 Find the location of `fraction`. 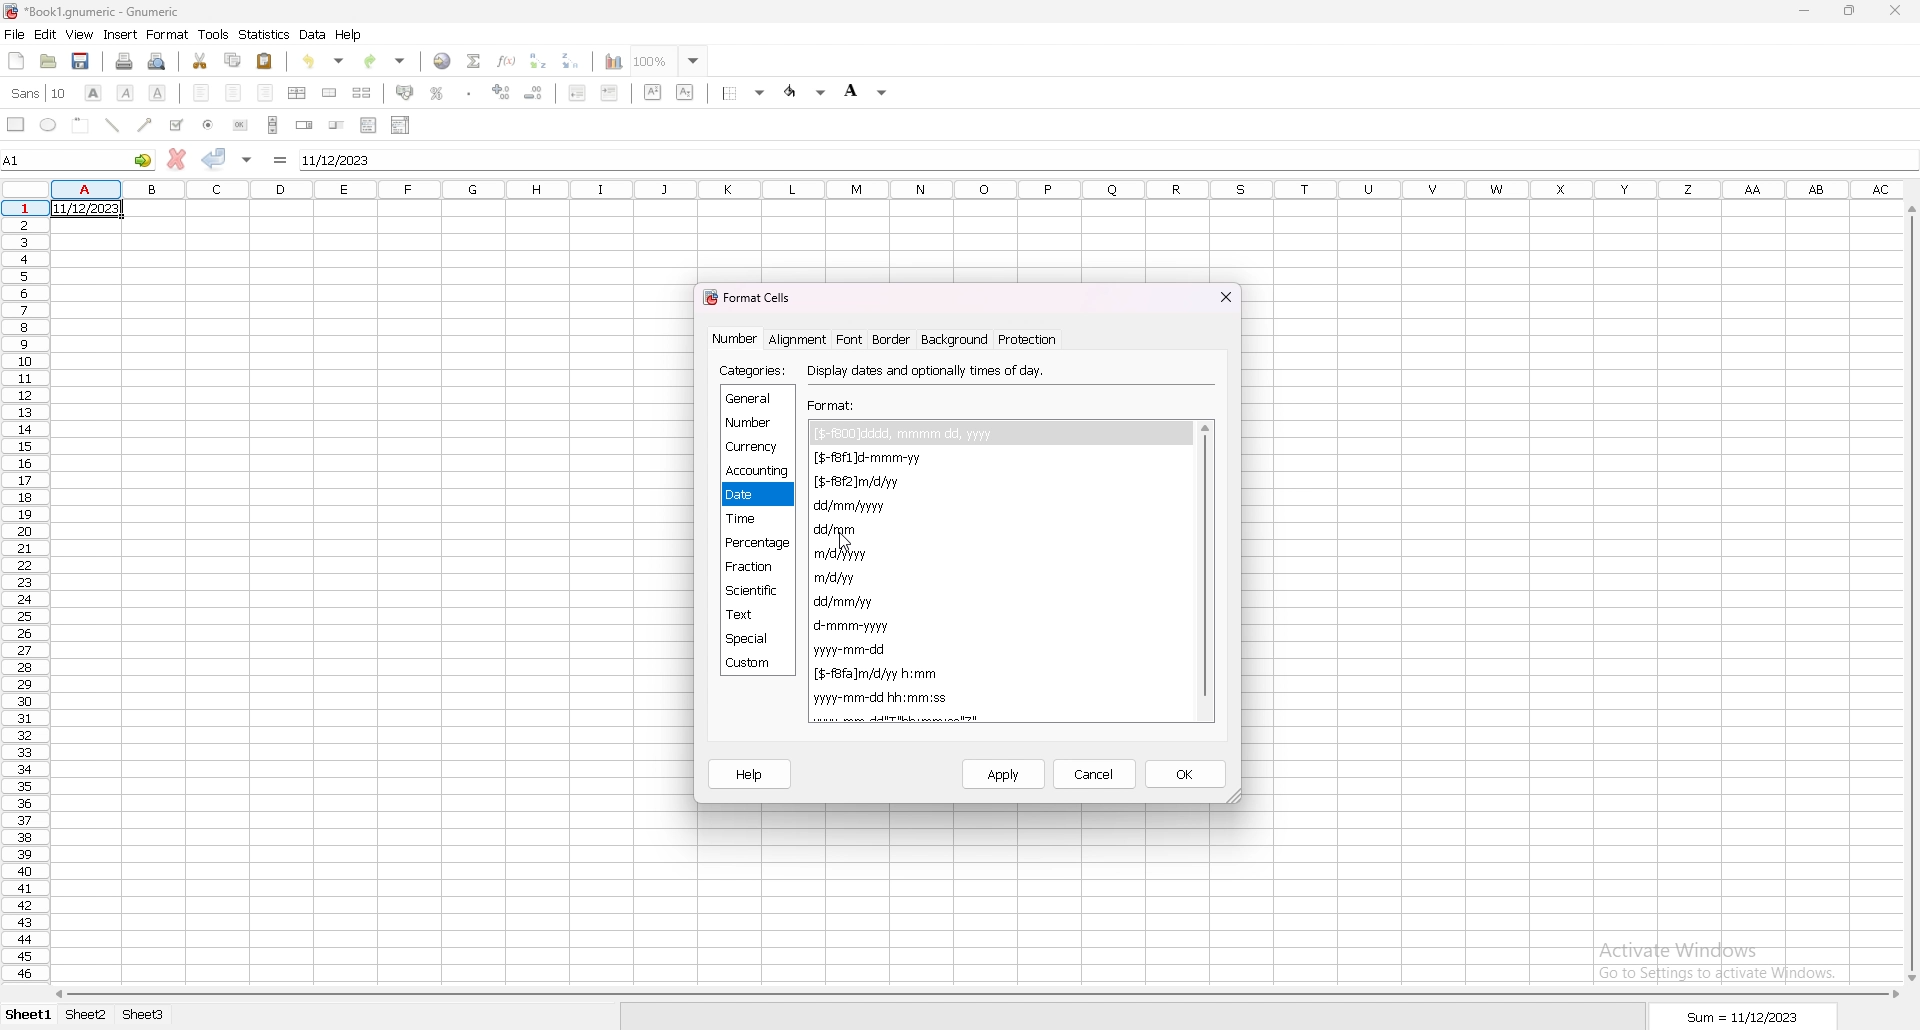

fraction is located at coordinates (753, 566).